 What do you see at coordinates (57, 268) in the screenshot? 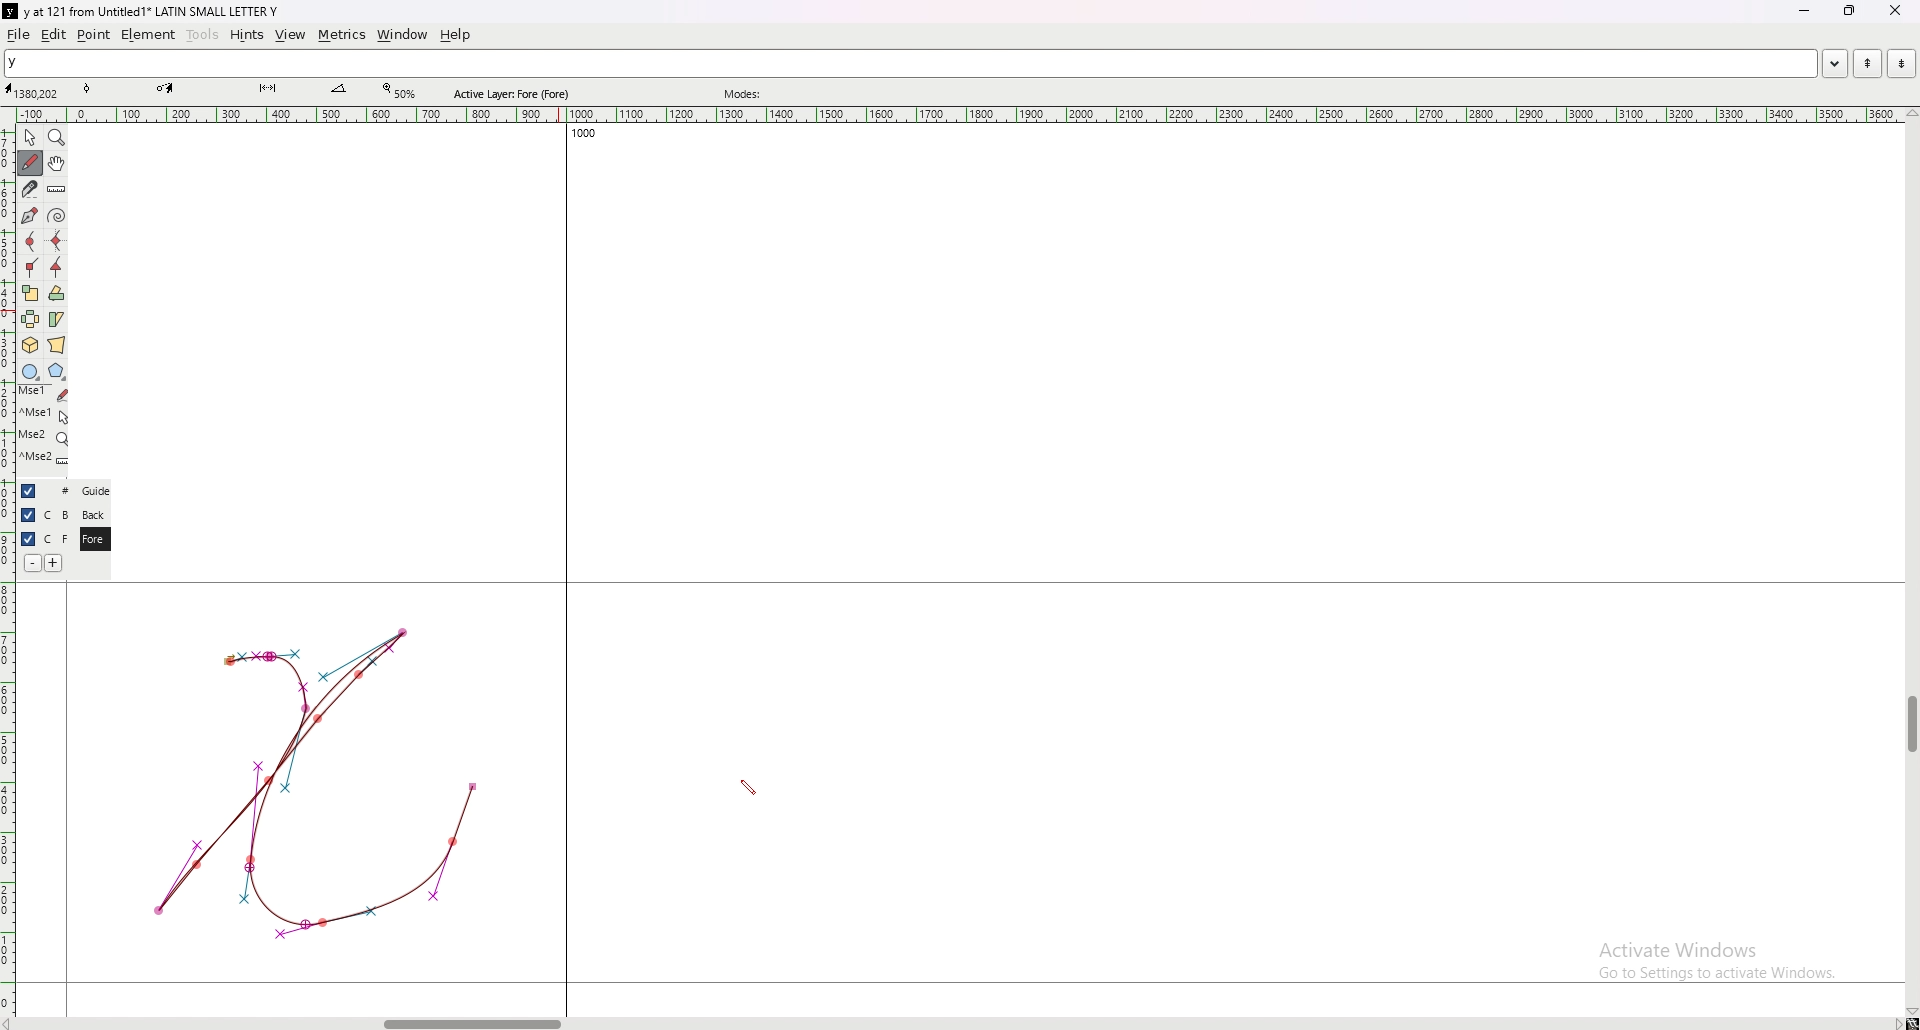
I see `add a tangent point` at bounding box center [57, 268].